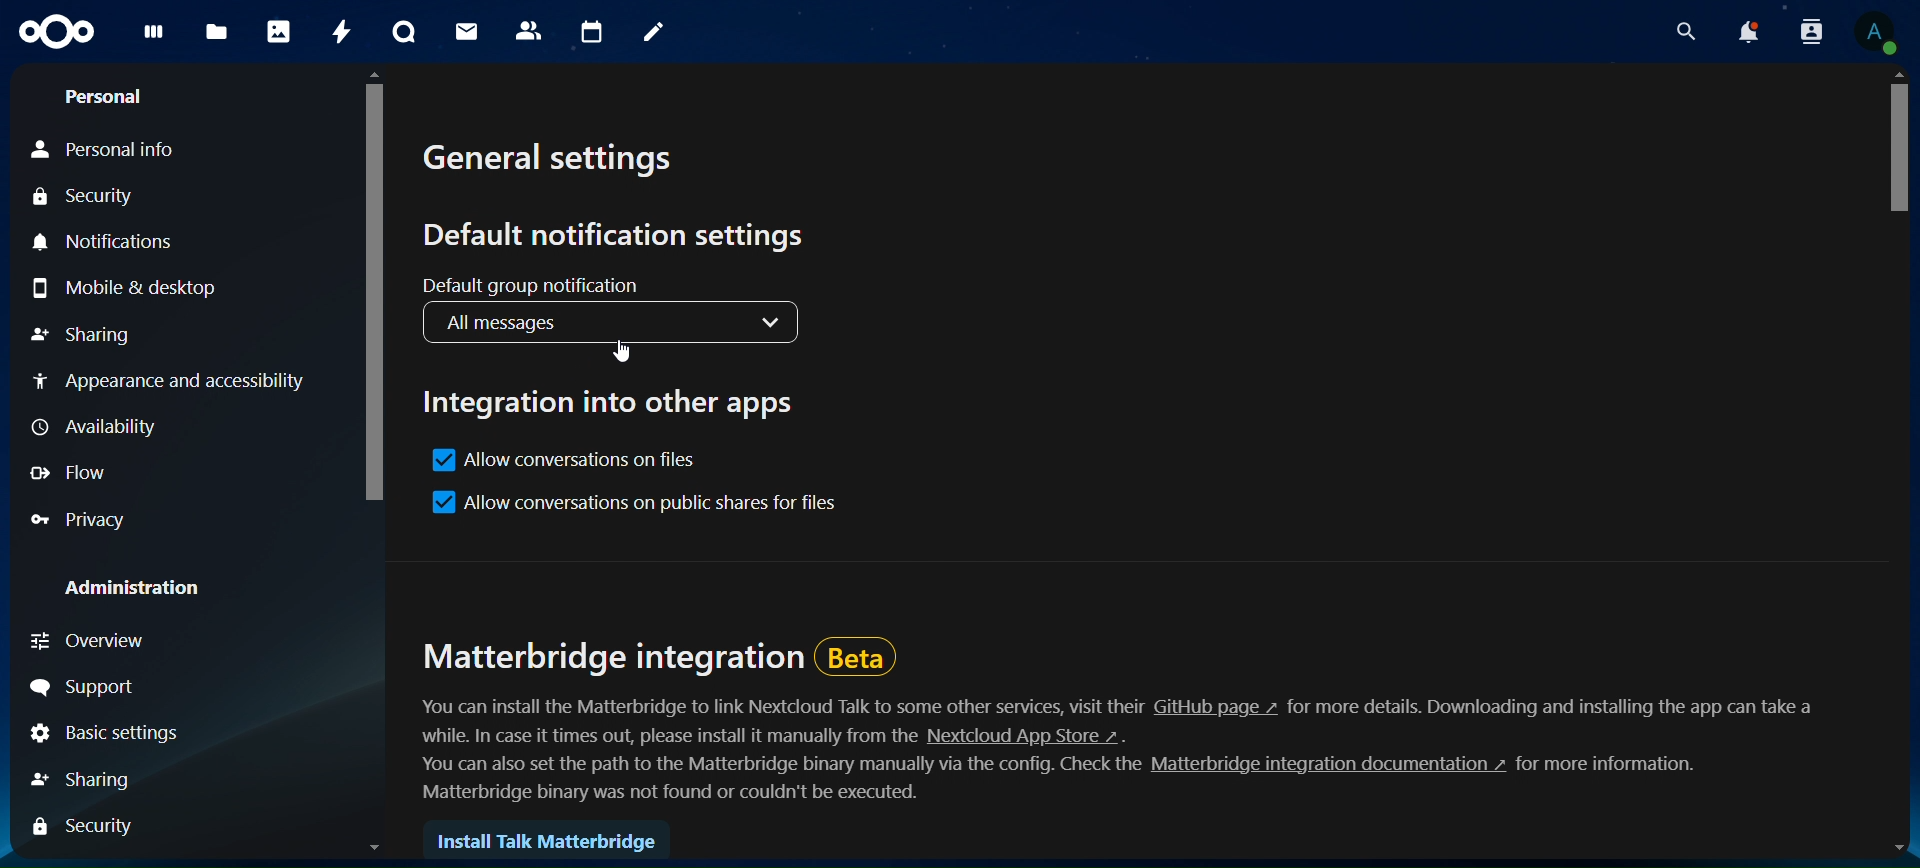 The height and width of the screenshot is (868, 1920). Describe the element at coordinates (1879, 30) in the screenshot. I see `view profile` at that location.